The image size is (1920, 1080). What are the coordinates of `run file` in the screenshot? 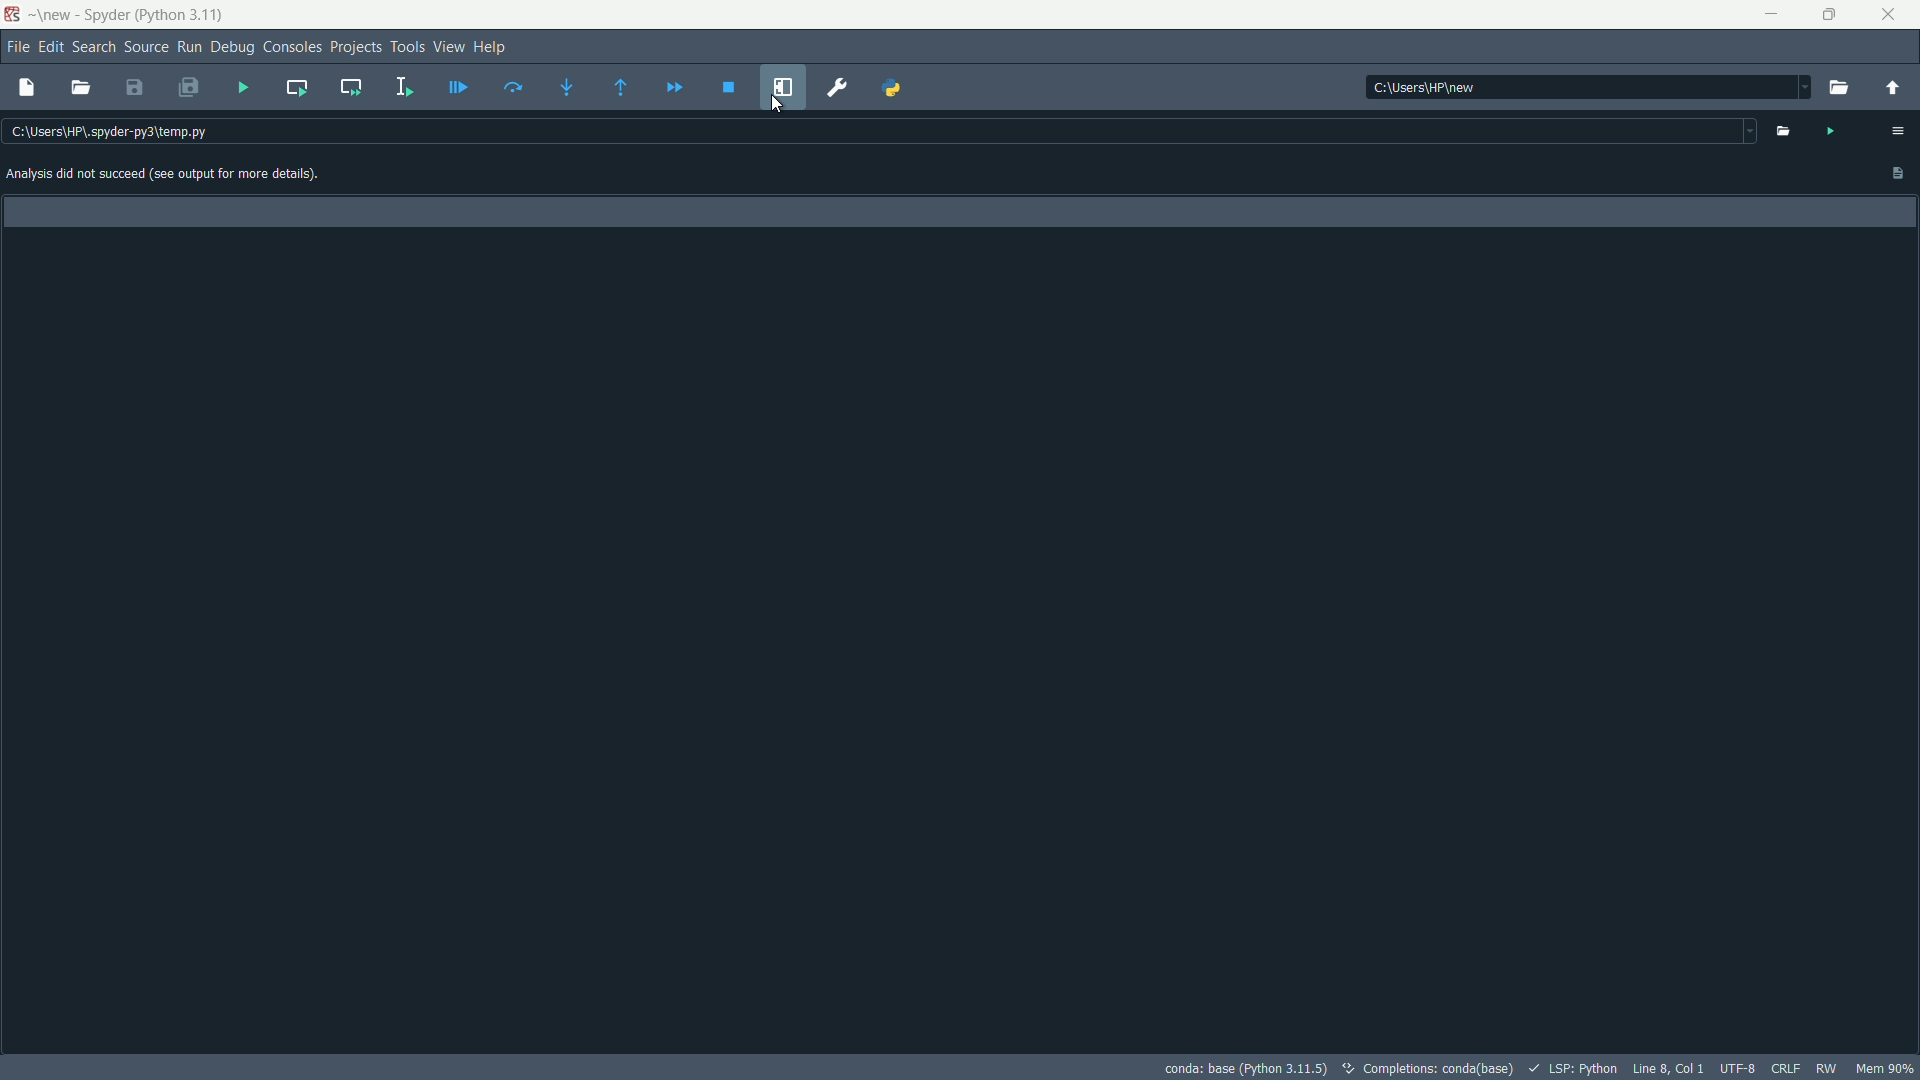 It's located at (243, 90).